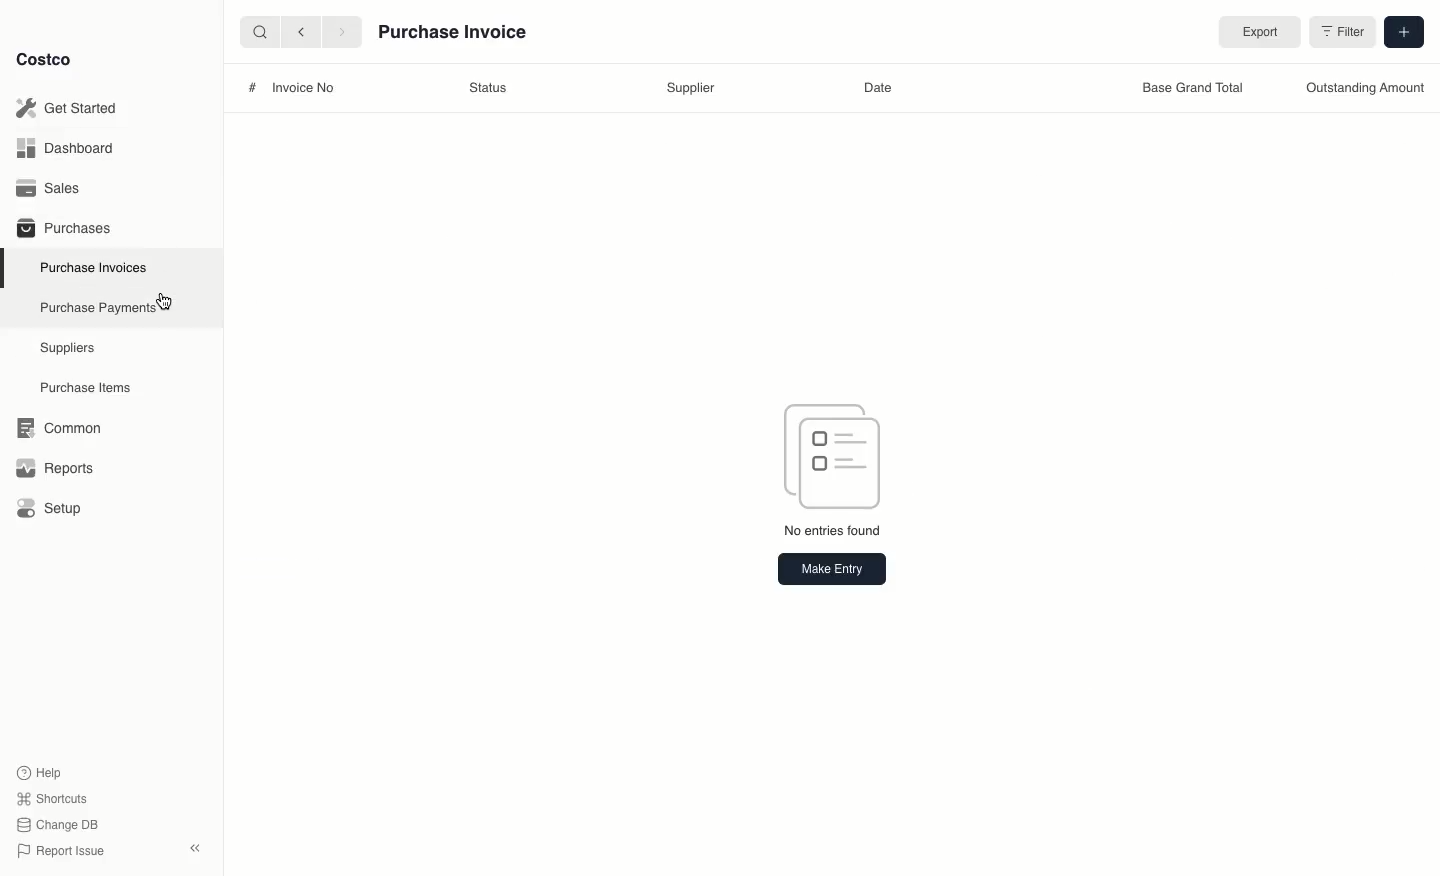 The height and width of the screenshot is (876, 1440). I want to click on Sales, so click(55, 188).